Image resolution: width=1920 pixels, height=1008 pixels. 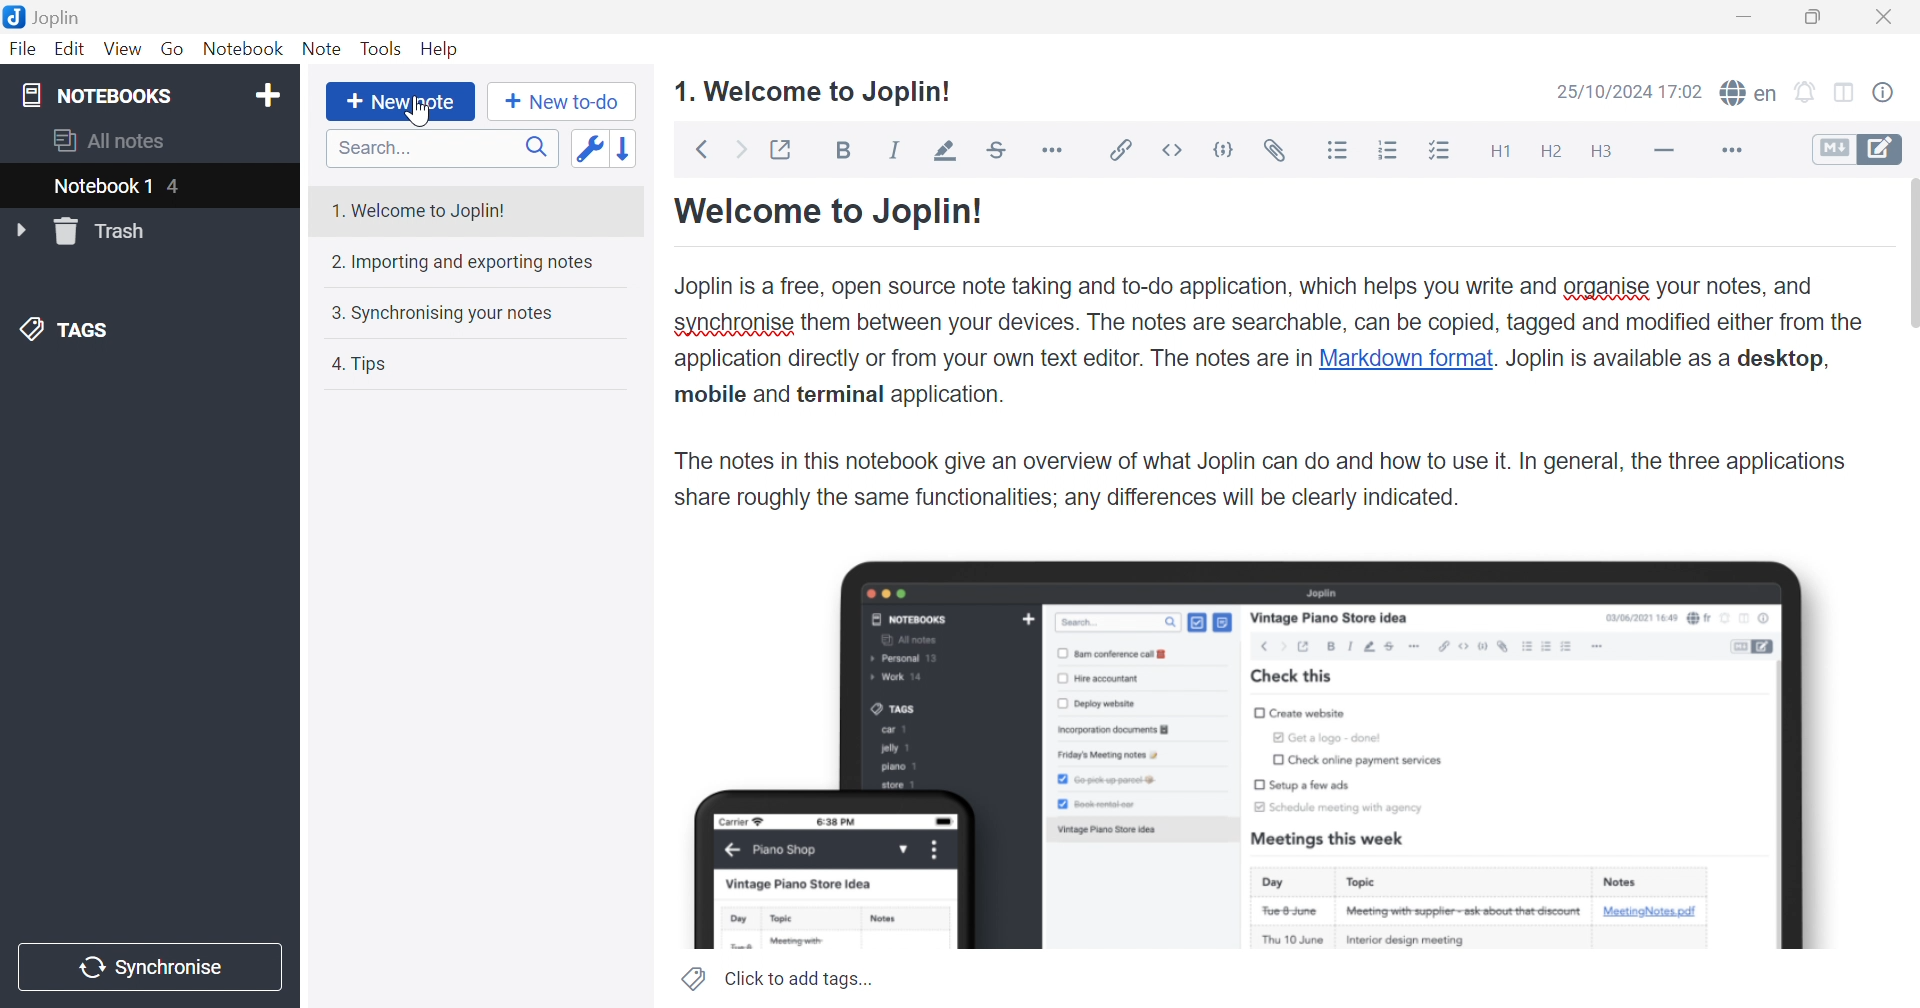 I want to click on Restore Down, so click(x=1822, y=15).